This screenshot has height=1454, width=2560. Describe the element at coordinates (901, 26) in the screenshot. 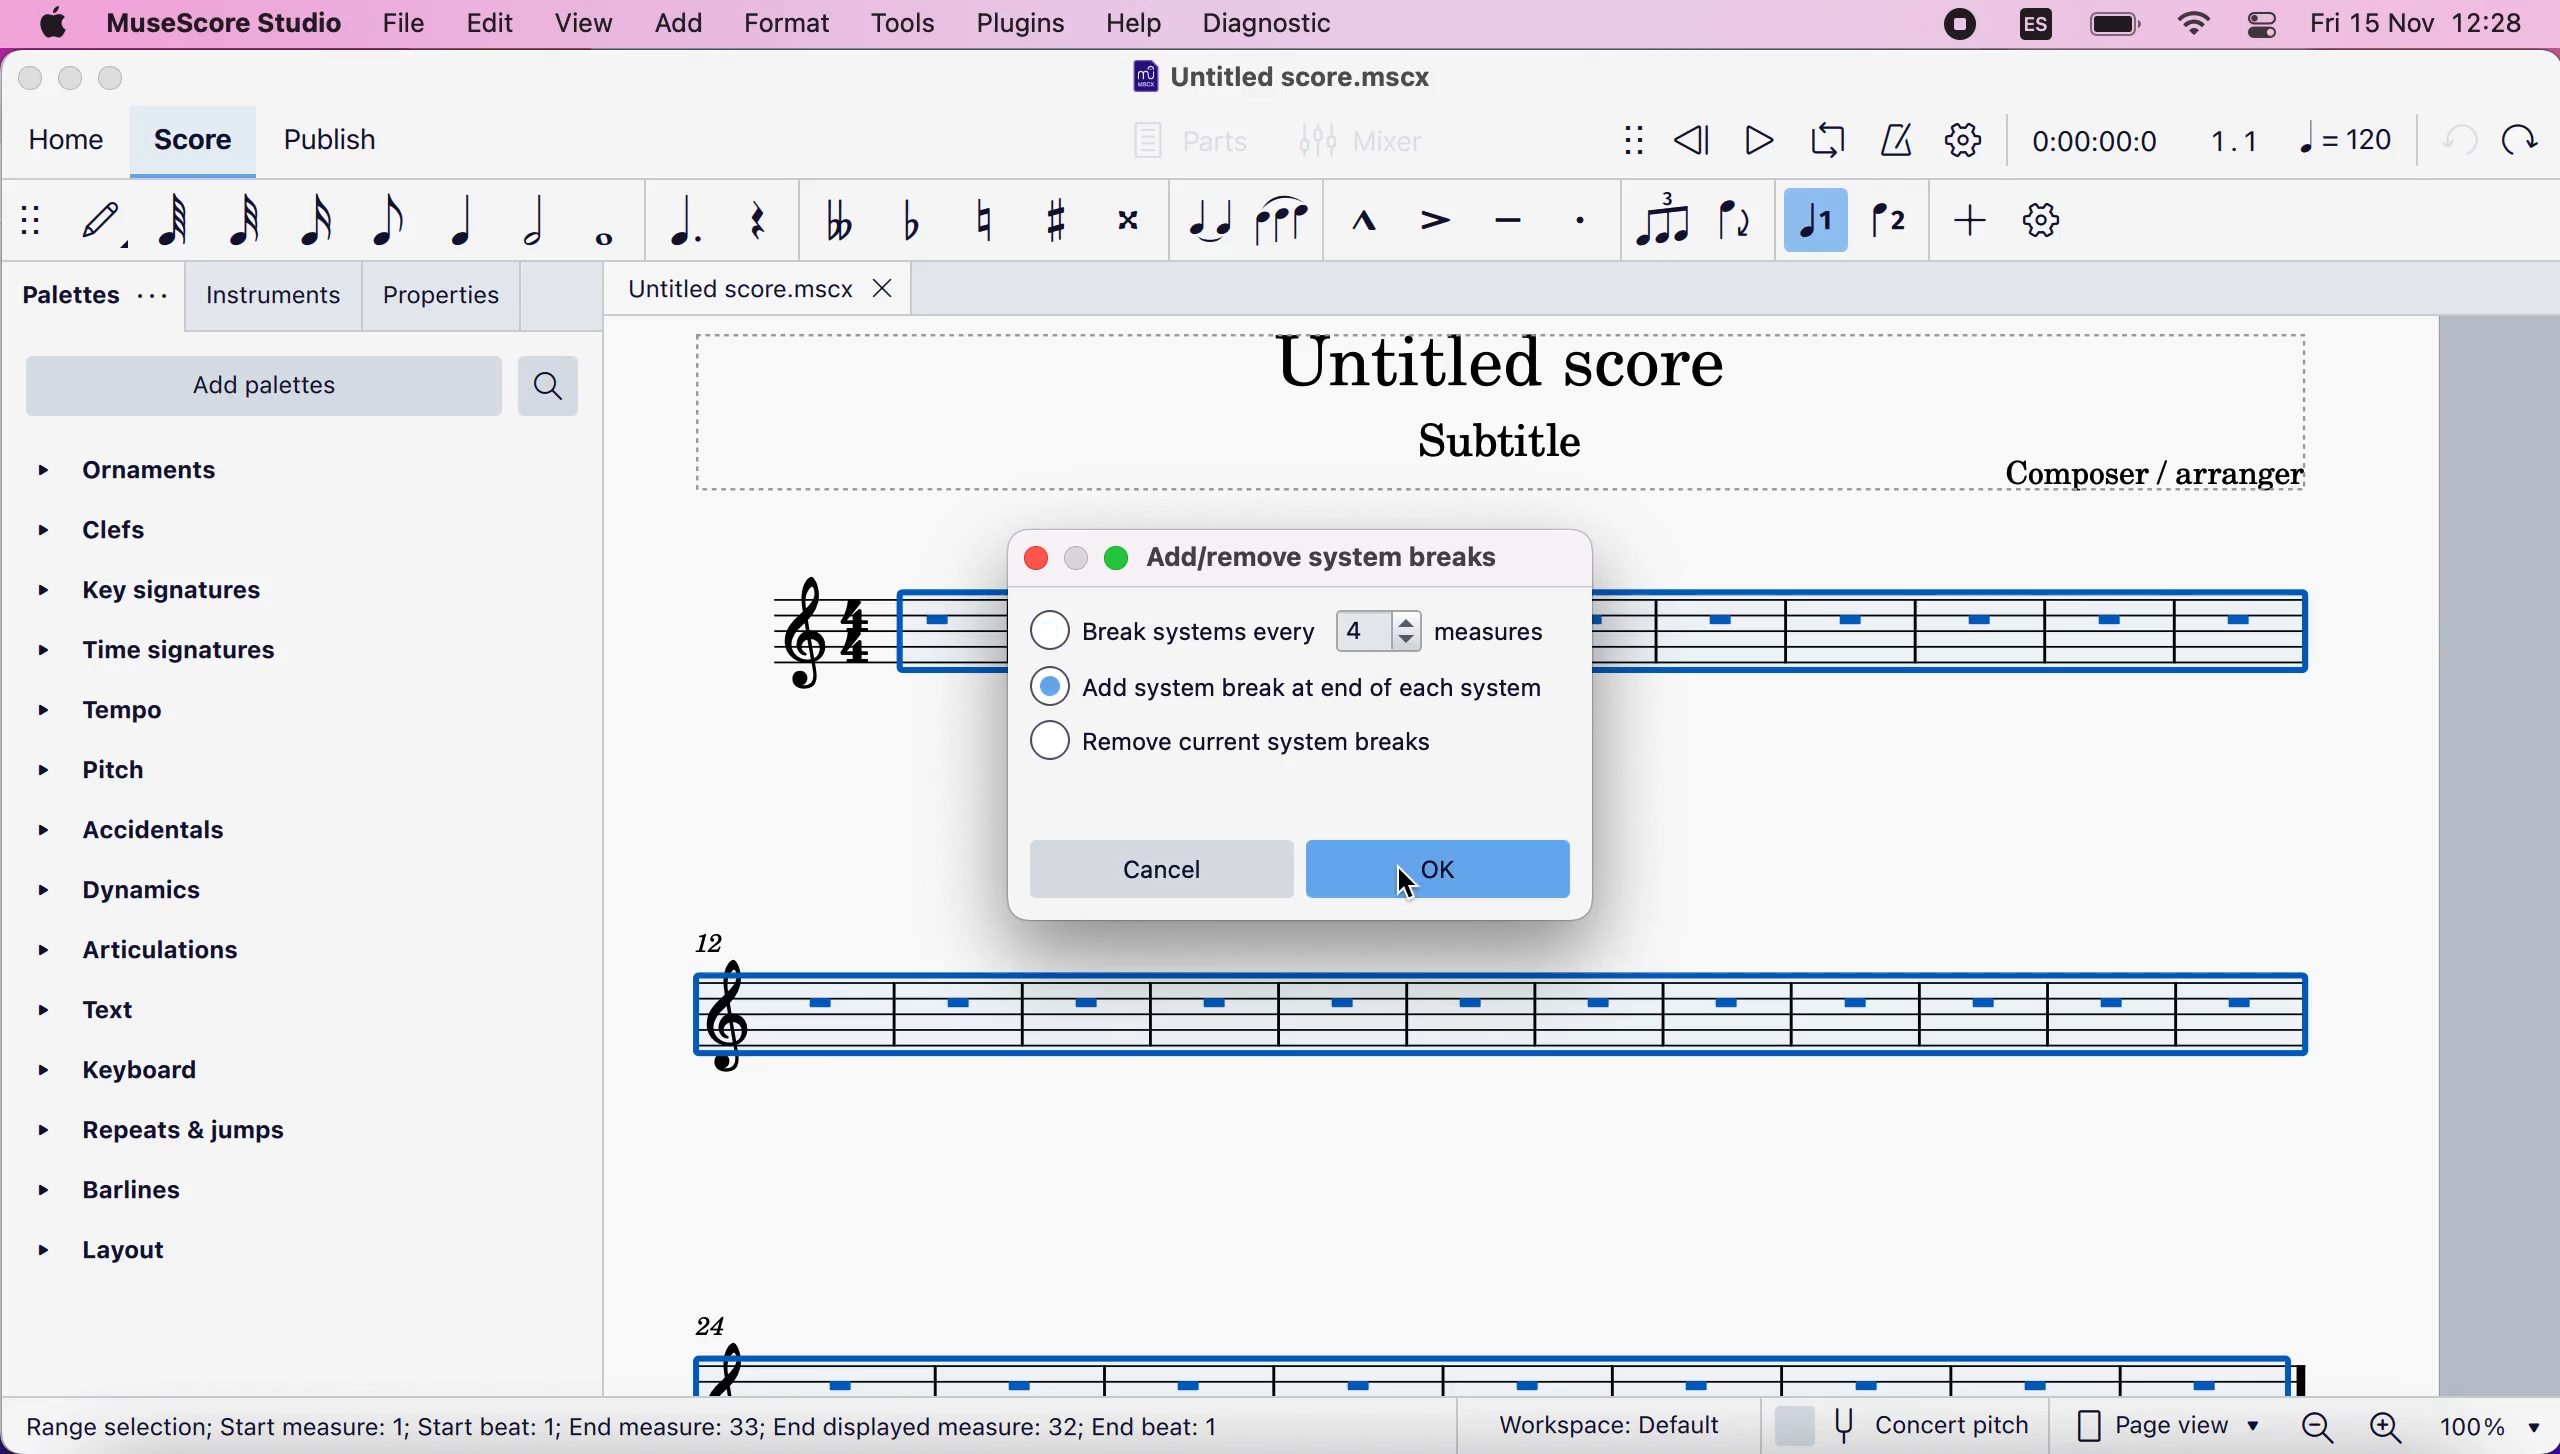

I see `tools` at that location.